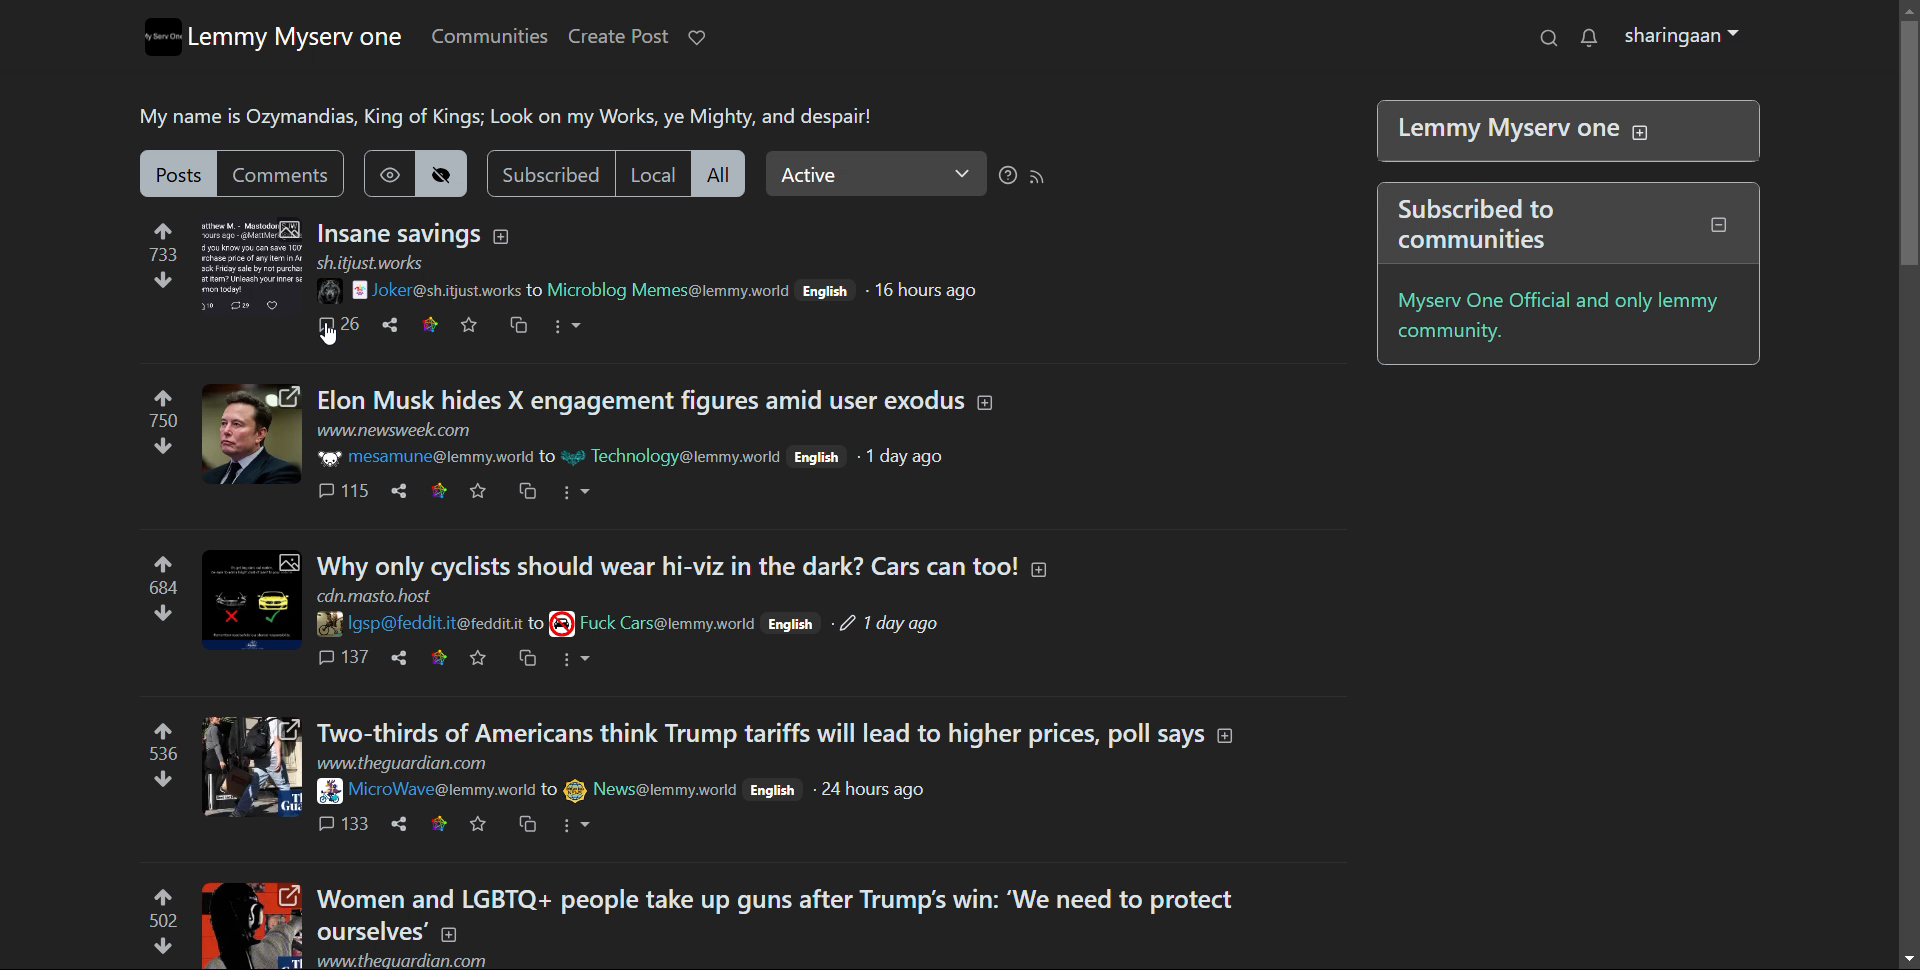 Image resolution: width=1920 pixels, height=970 pixels. I want to click on time of editing, so click(892, 624).